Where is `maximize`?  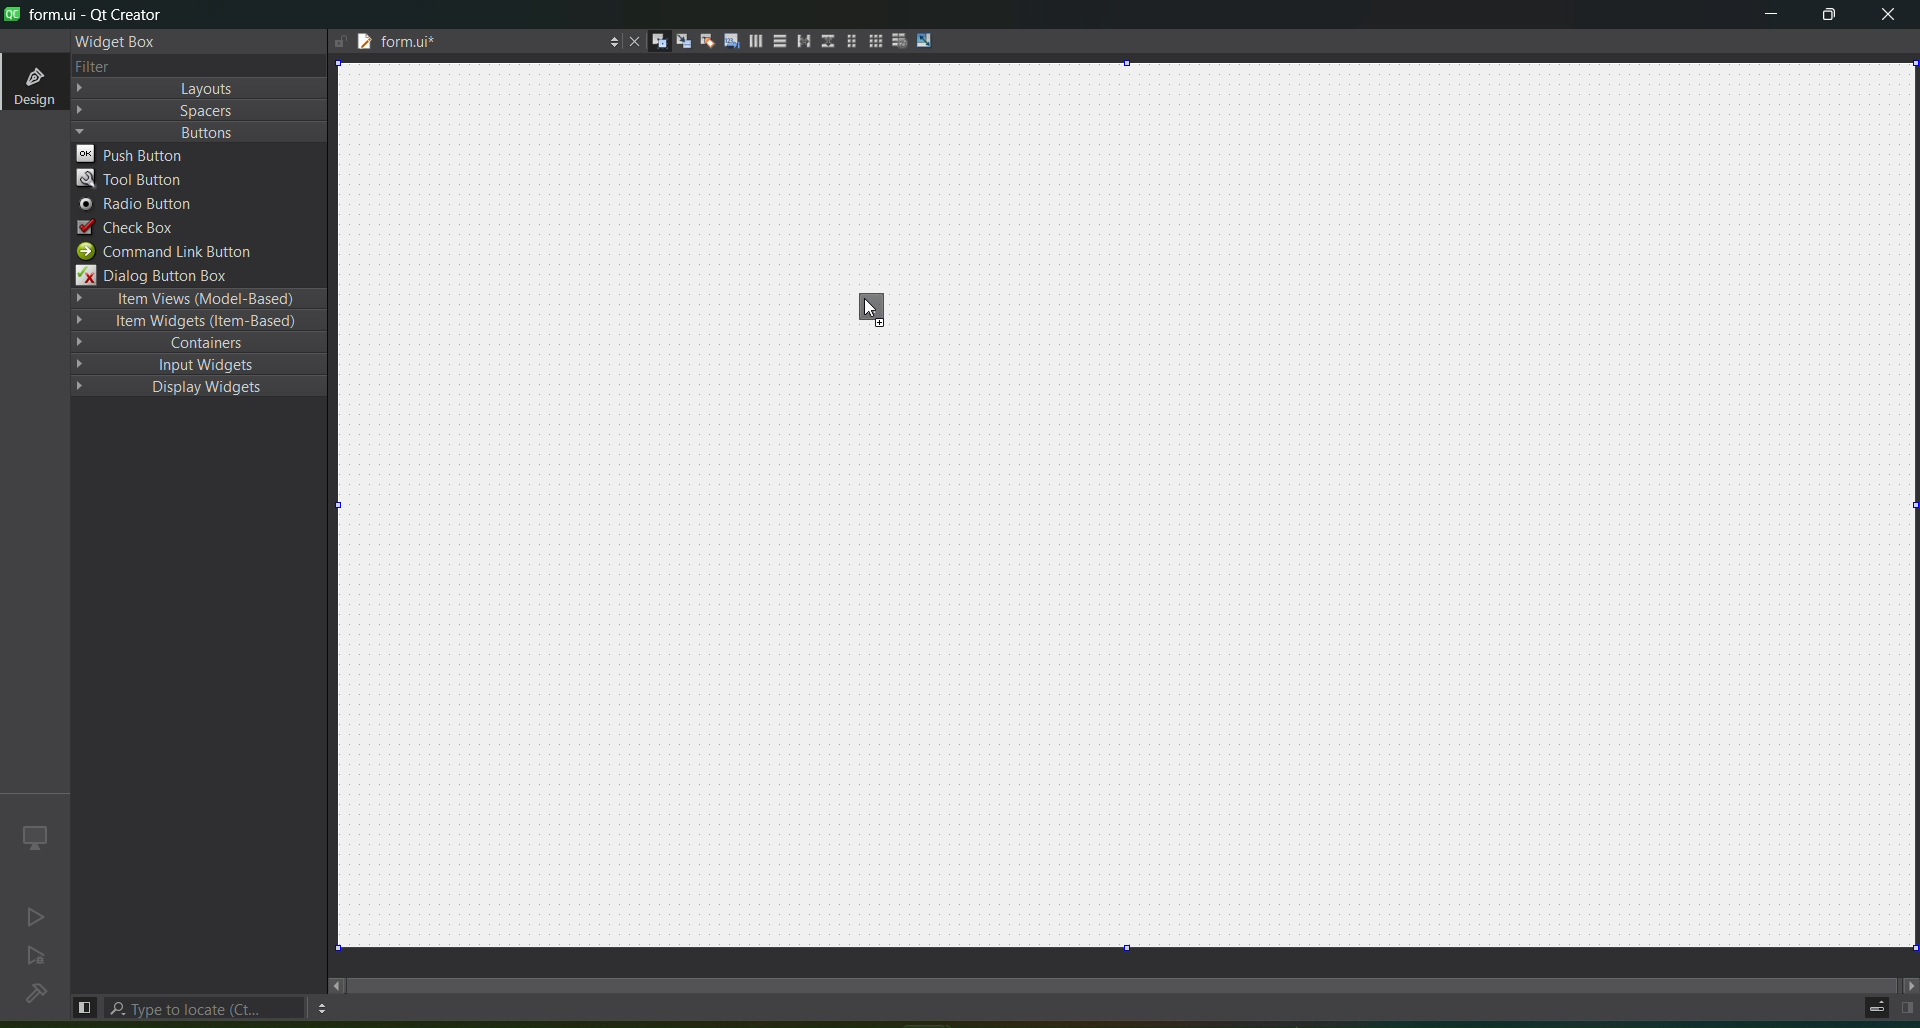
maximize is located at coordinates (1826, 16).